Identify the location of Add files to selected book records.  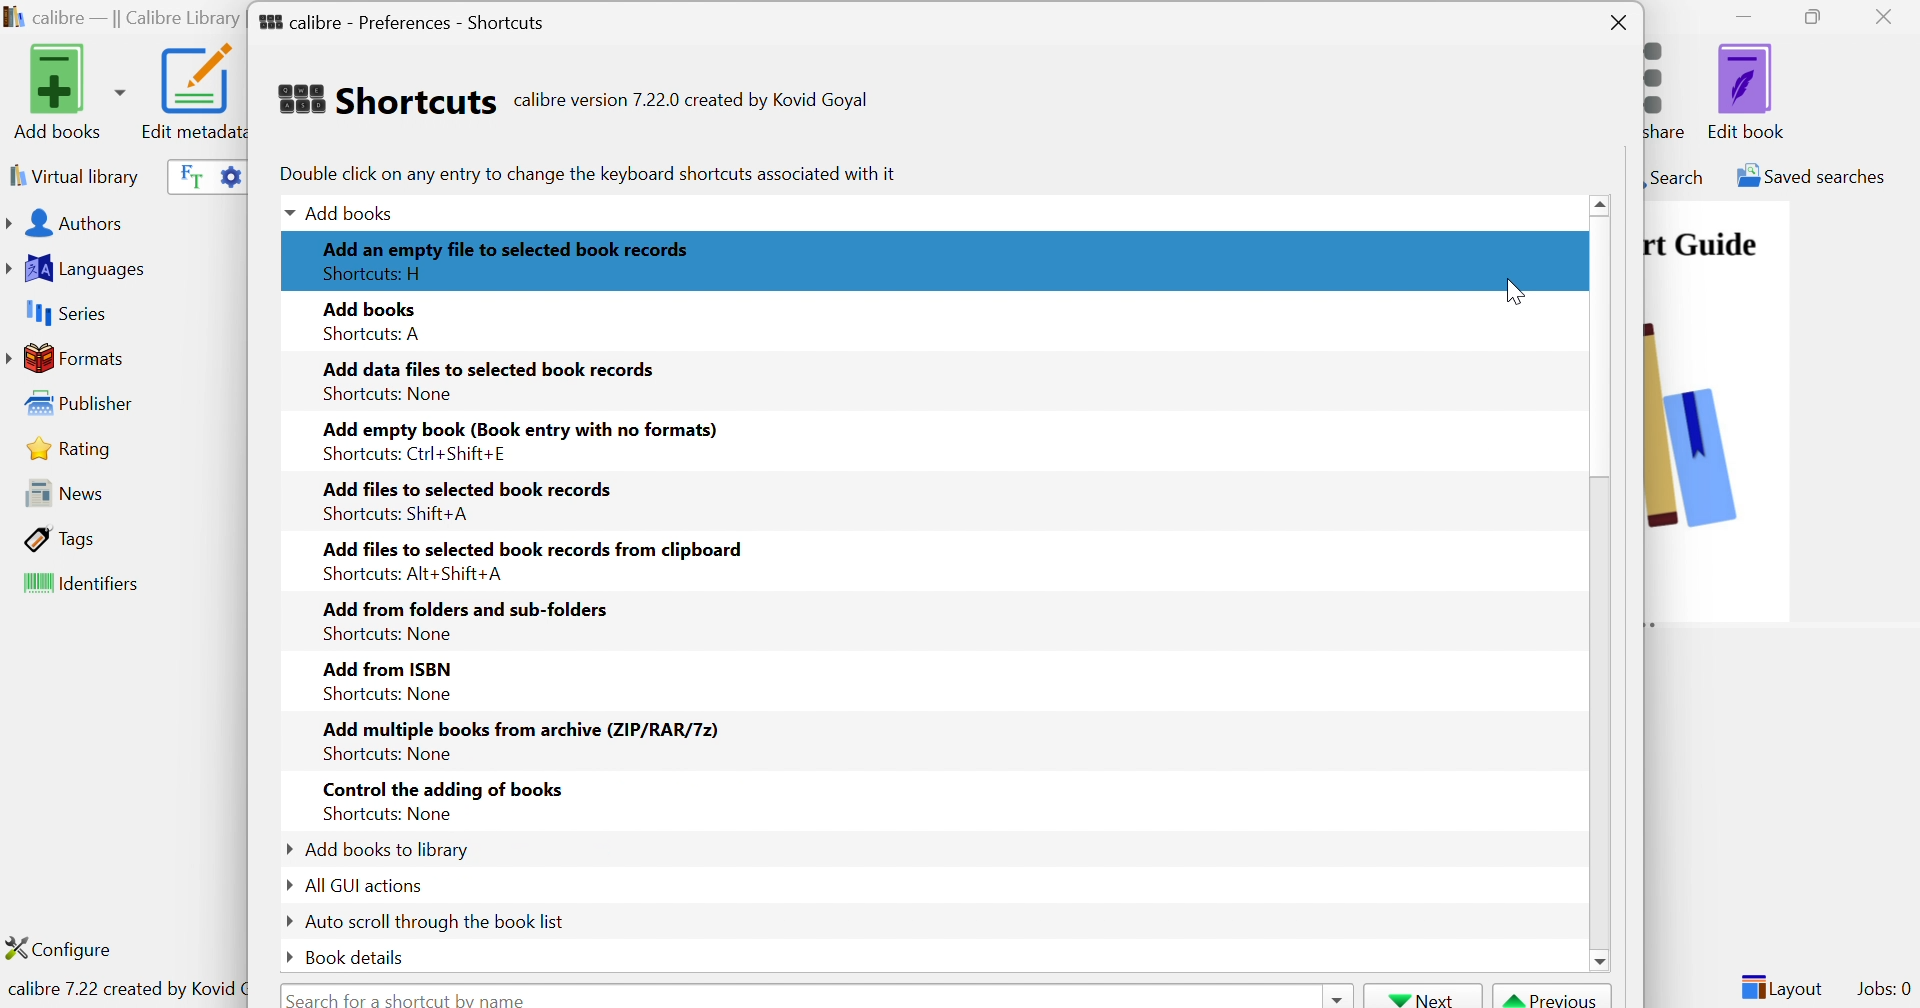
(471, 485).